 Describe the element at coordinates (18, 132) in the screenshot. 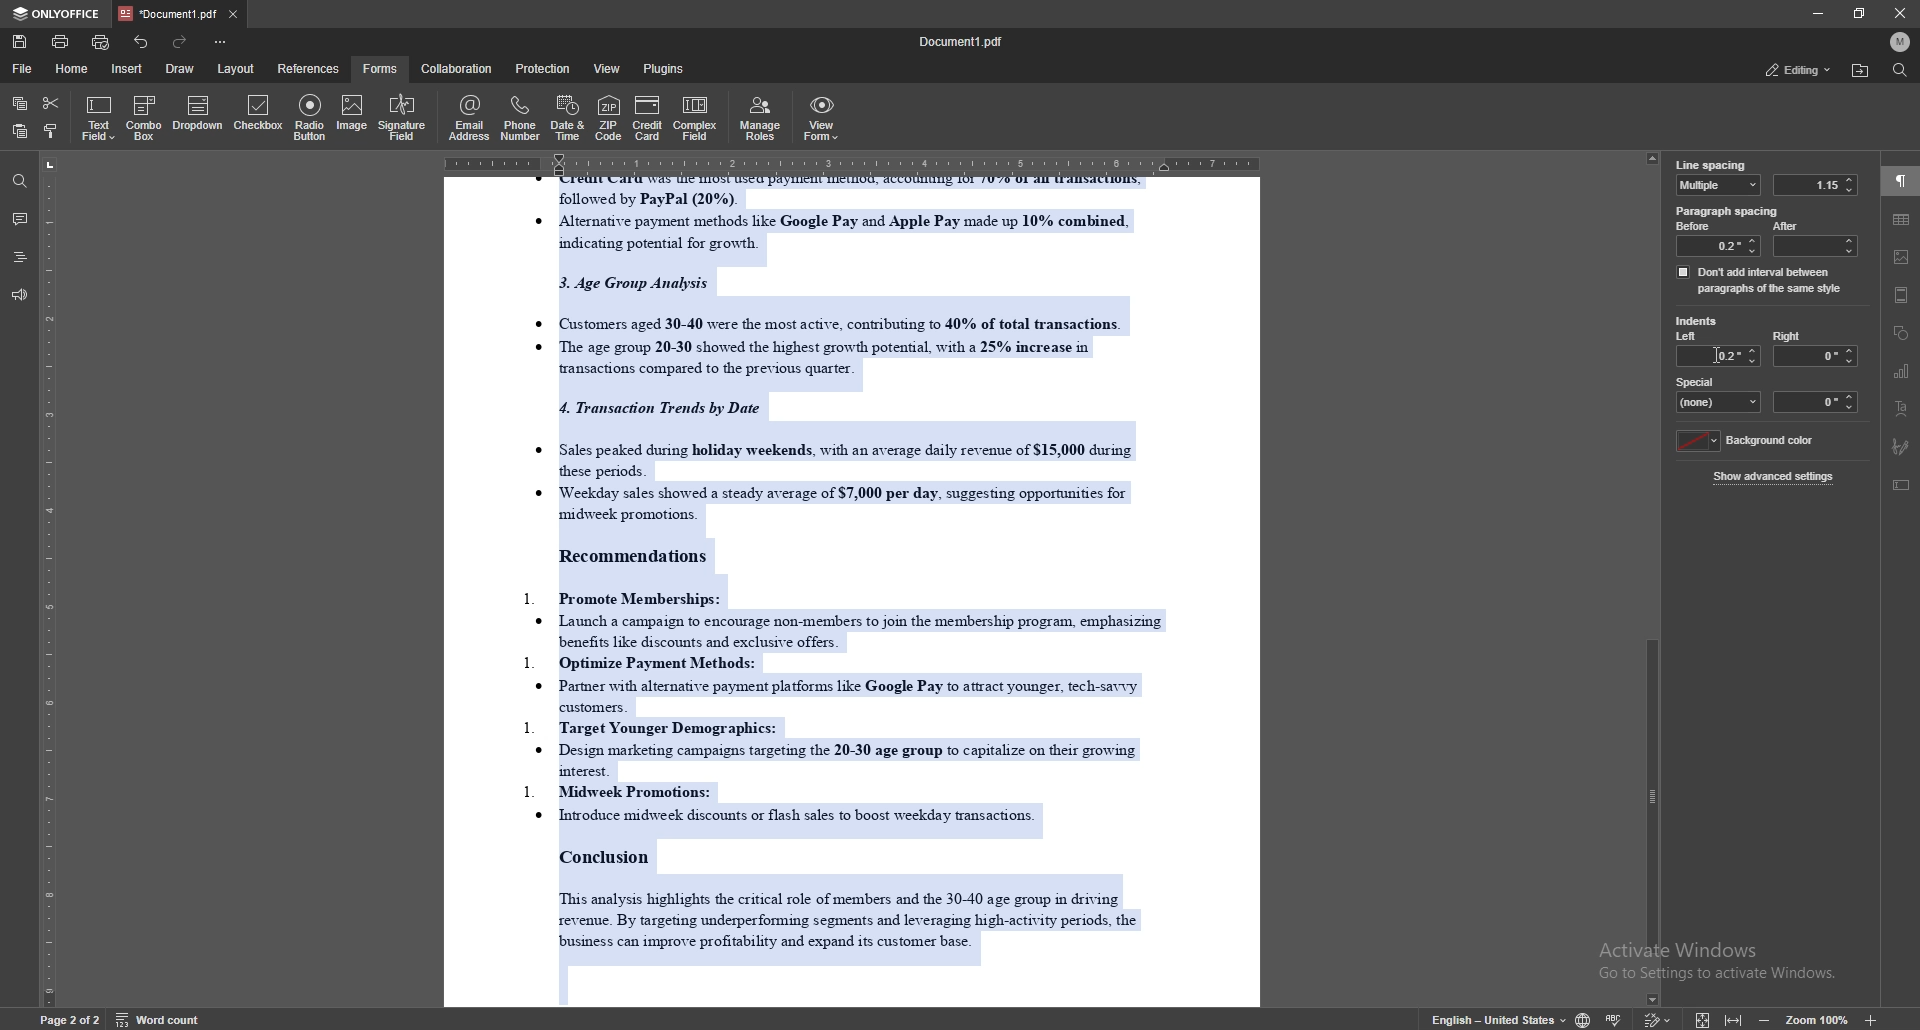

I see `paste` at that location.